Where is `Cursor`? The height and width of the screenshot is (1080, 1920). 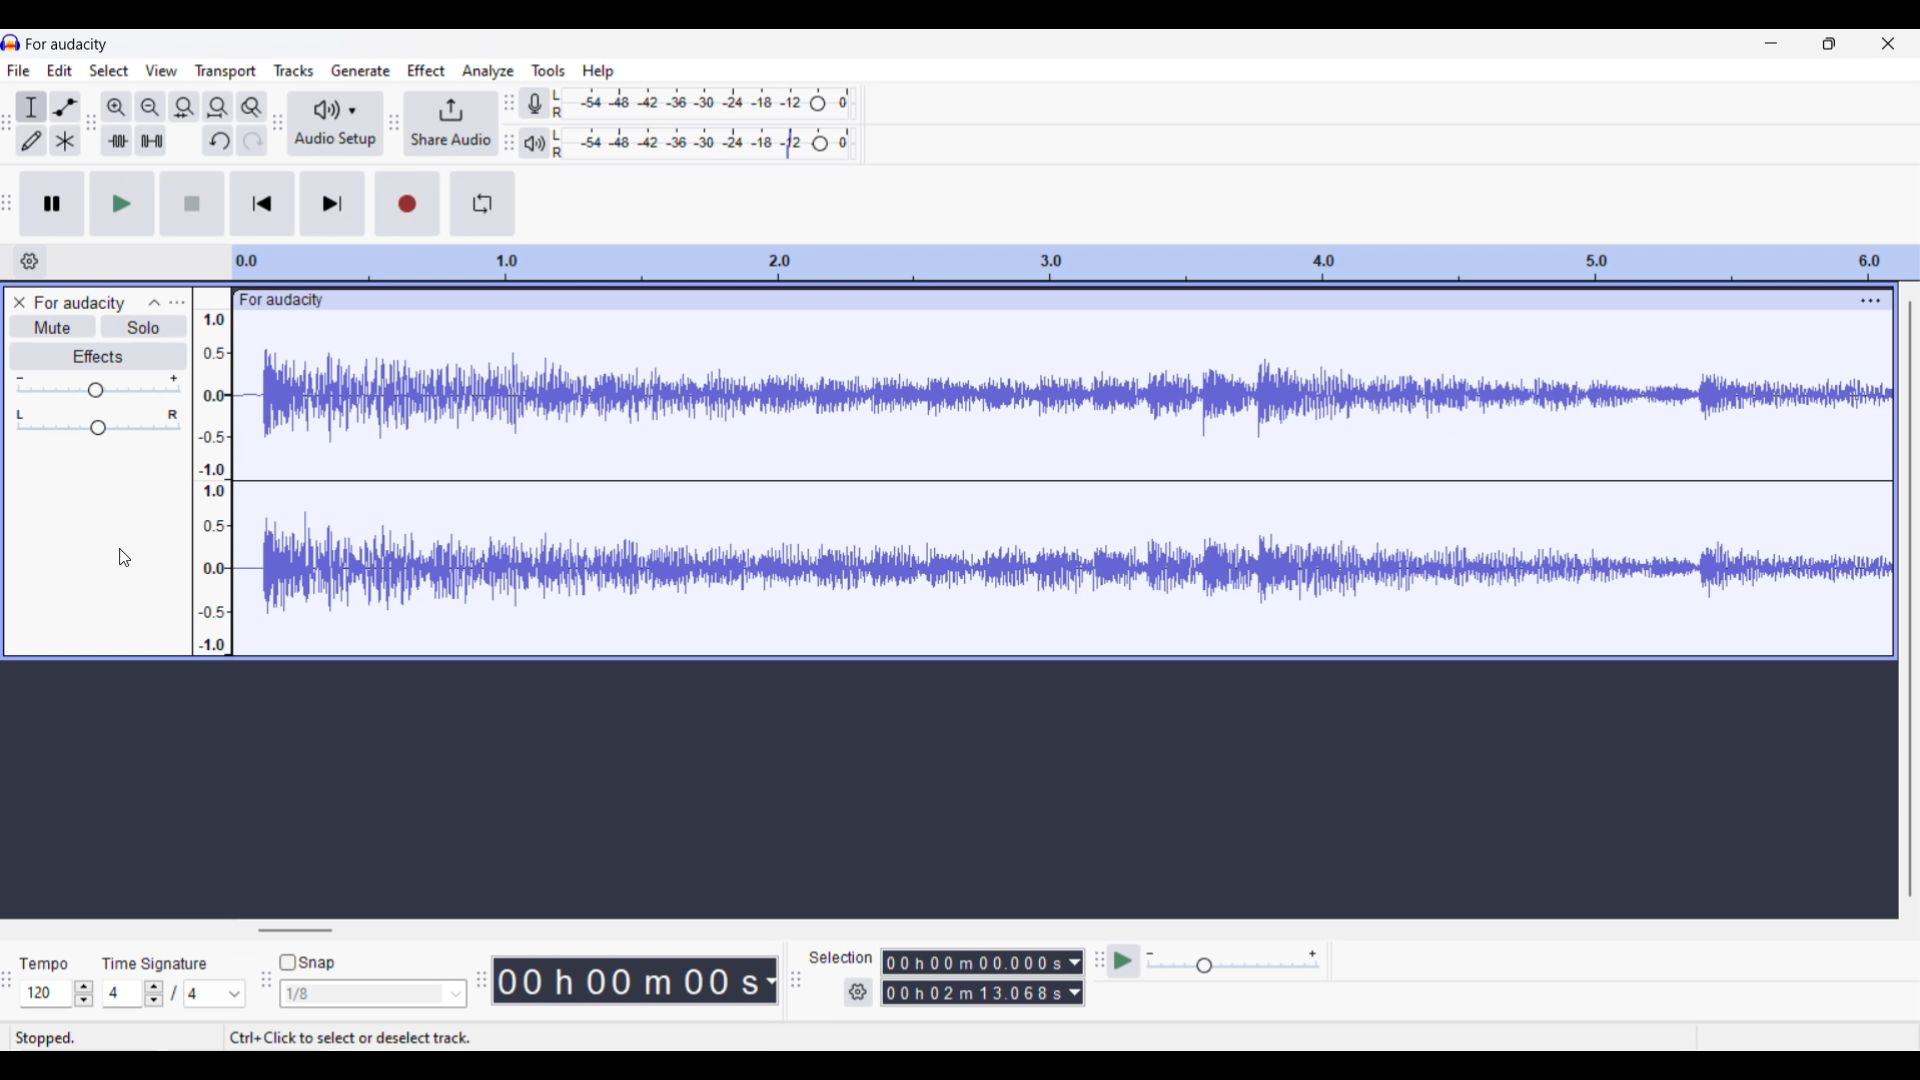
Cursor is located at coordinates (125, 558).